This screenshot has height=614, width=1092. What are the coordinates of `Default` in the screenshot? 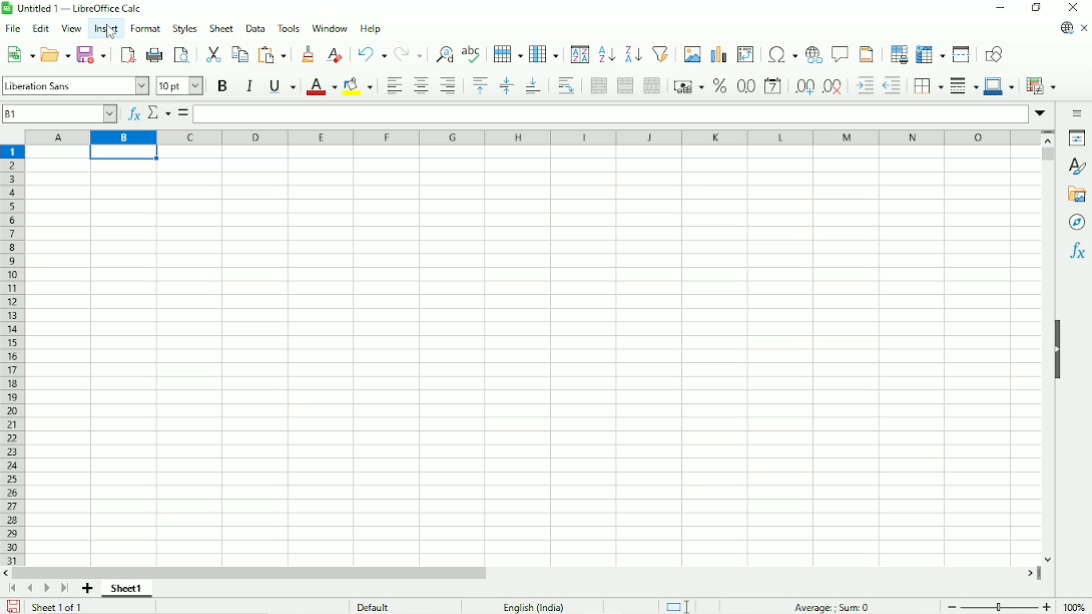 It's located at (376, 605).